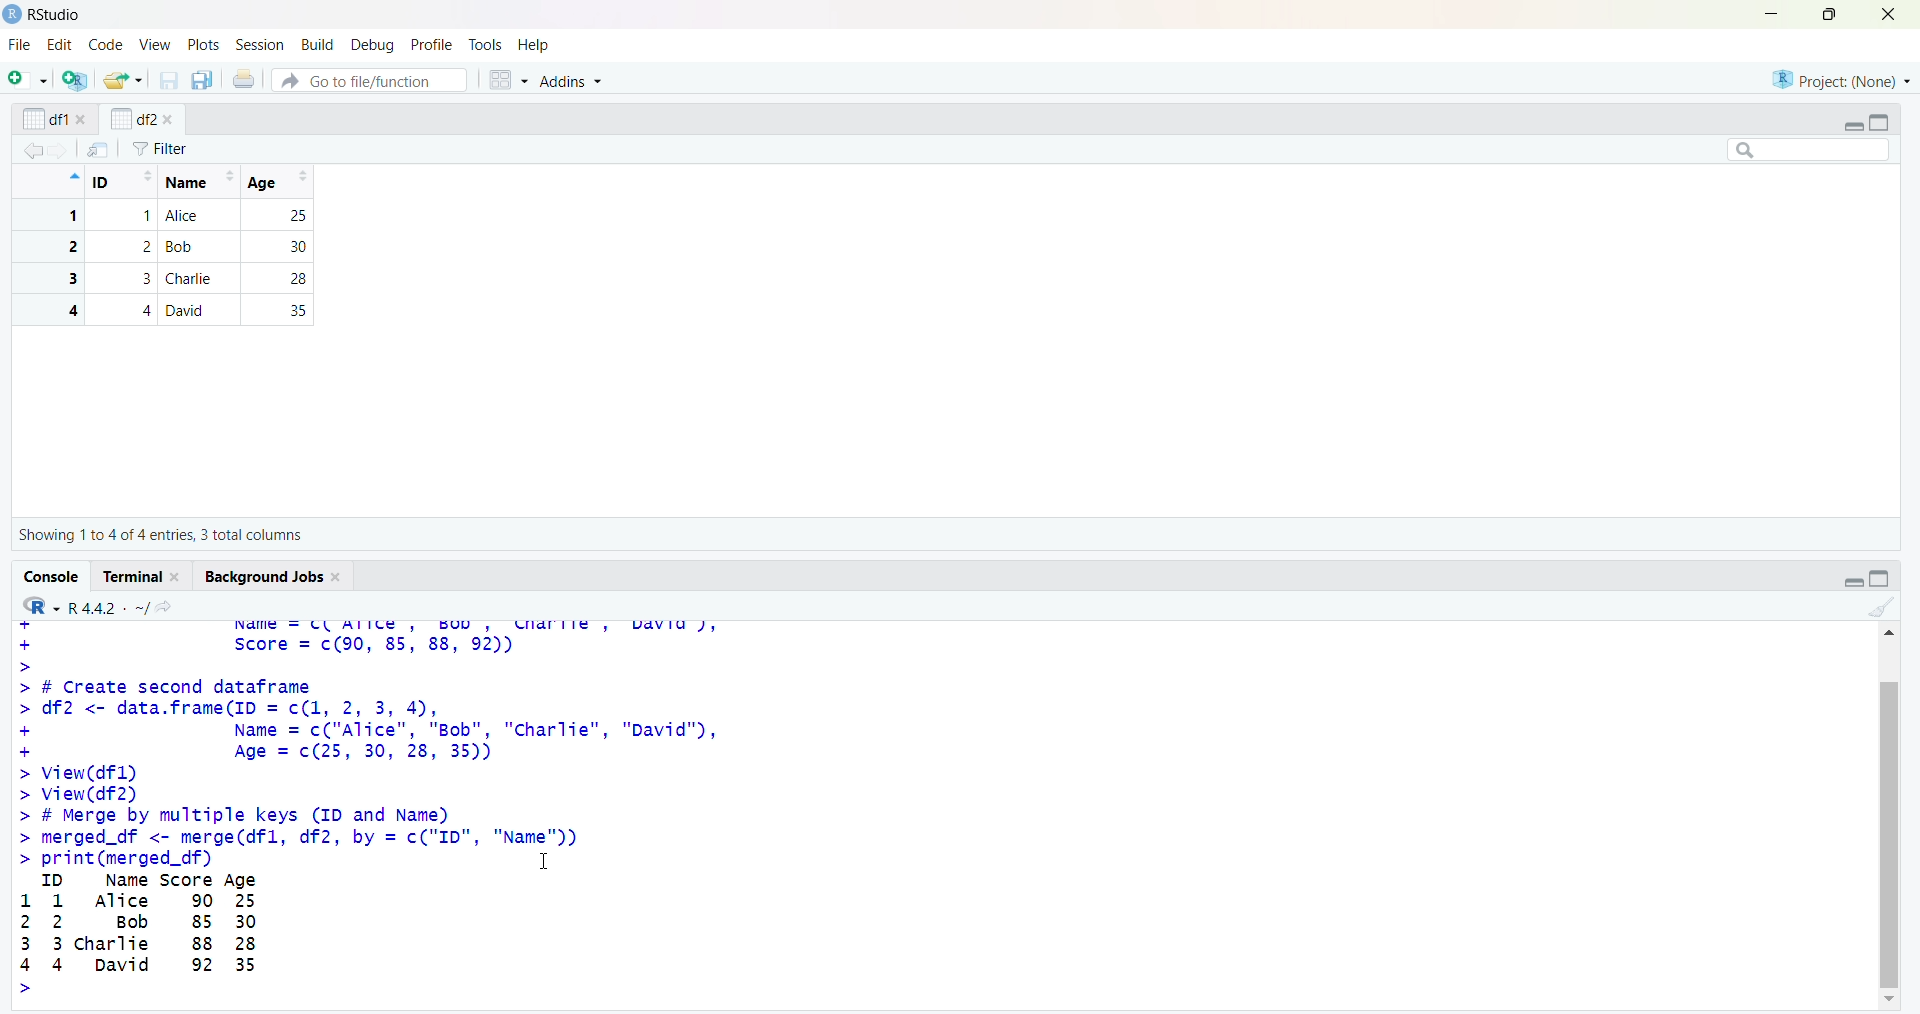 The image size is (1920, 1014). I want to click on close, so click(83, 119).